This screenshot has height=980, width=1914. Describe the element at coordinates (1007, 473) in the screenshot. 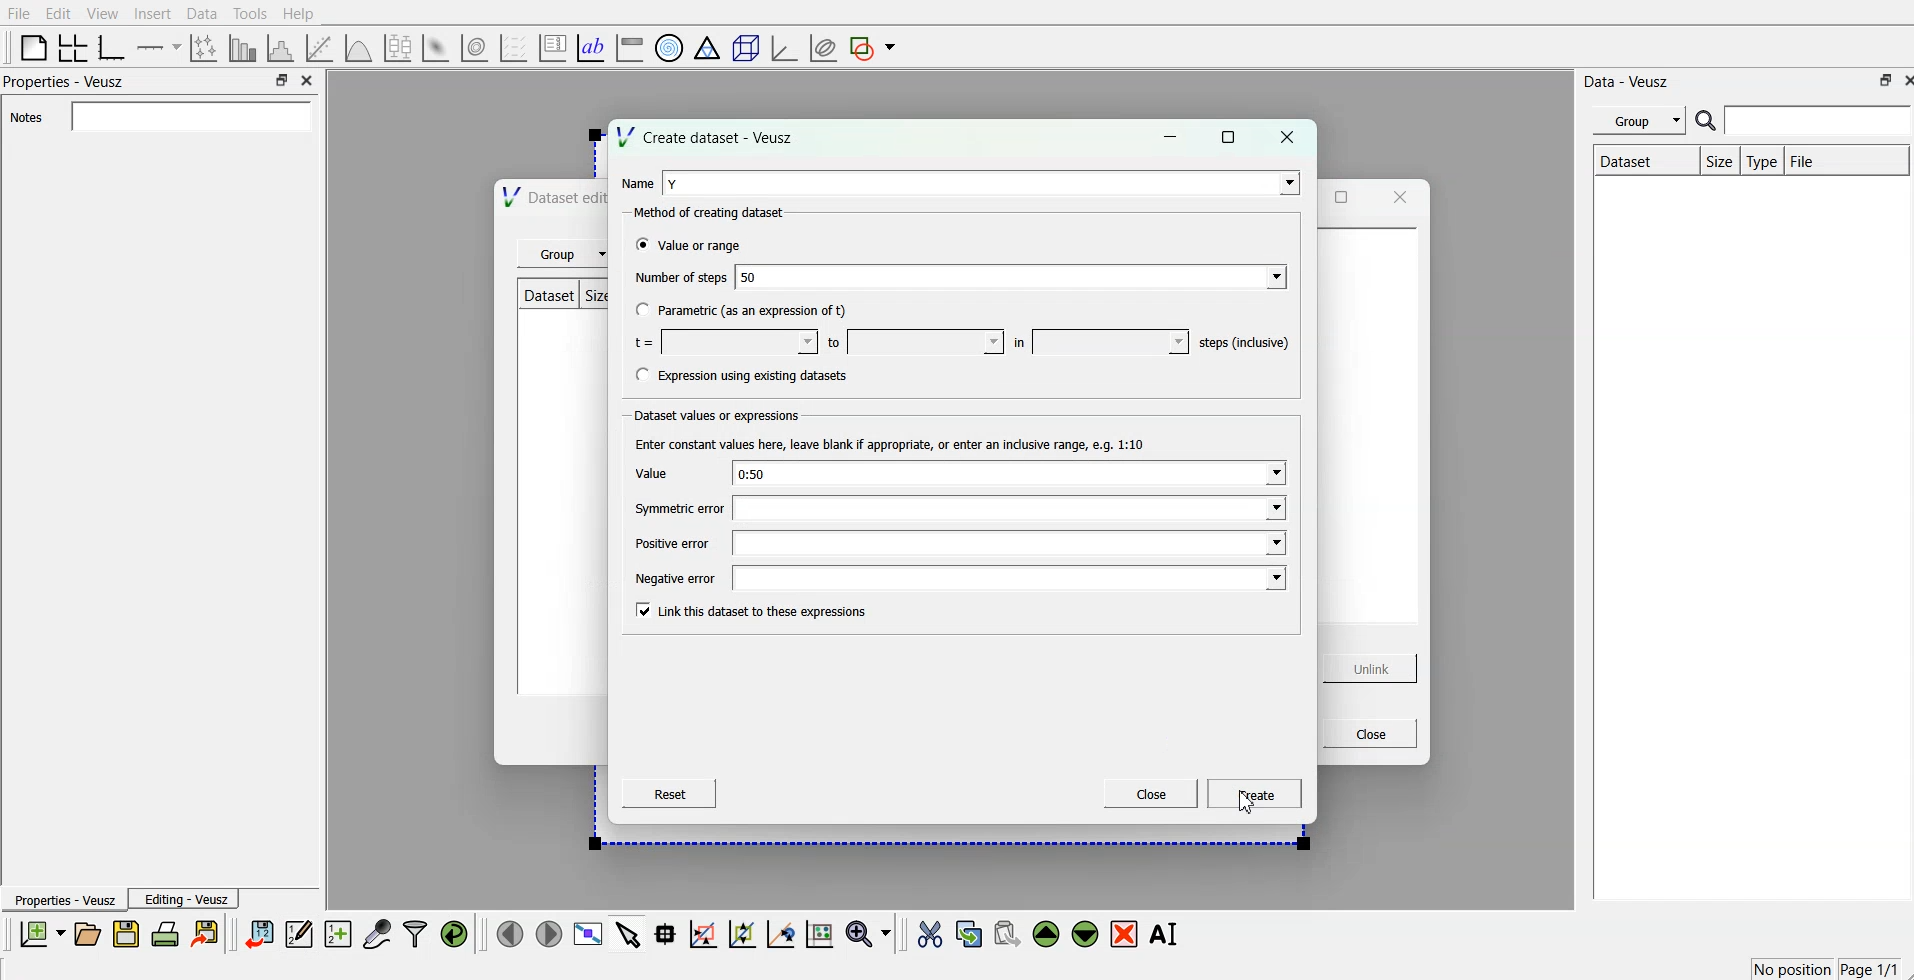

I see `0:50` at that location.